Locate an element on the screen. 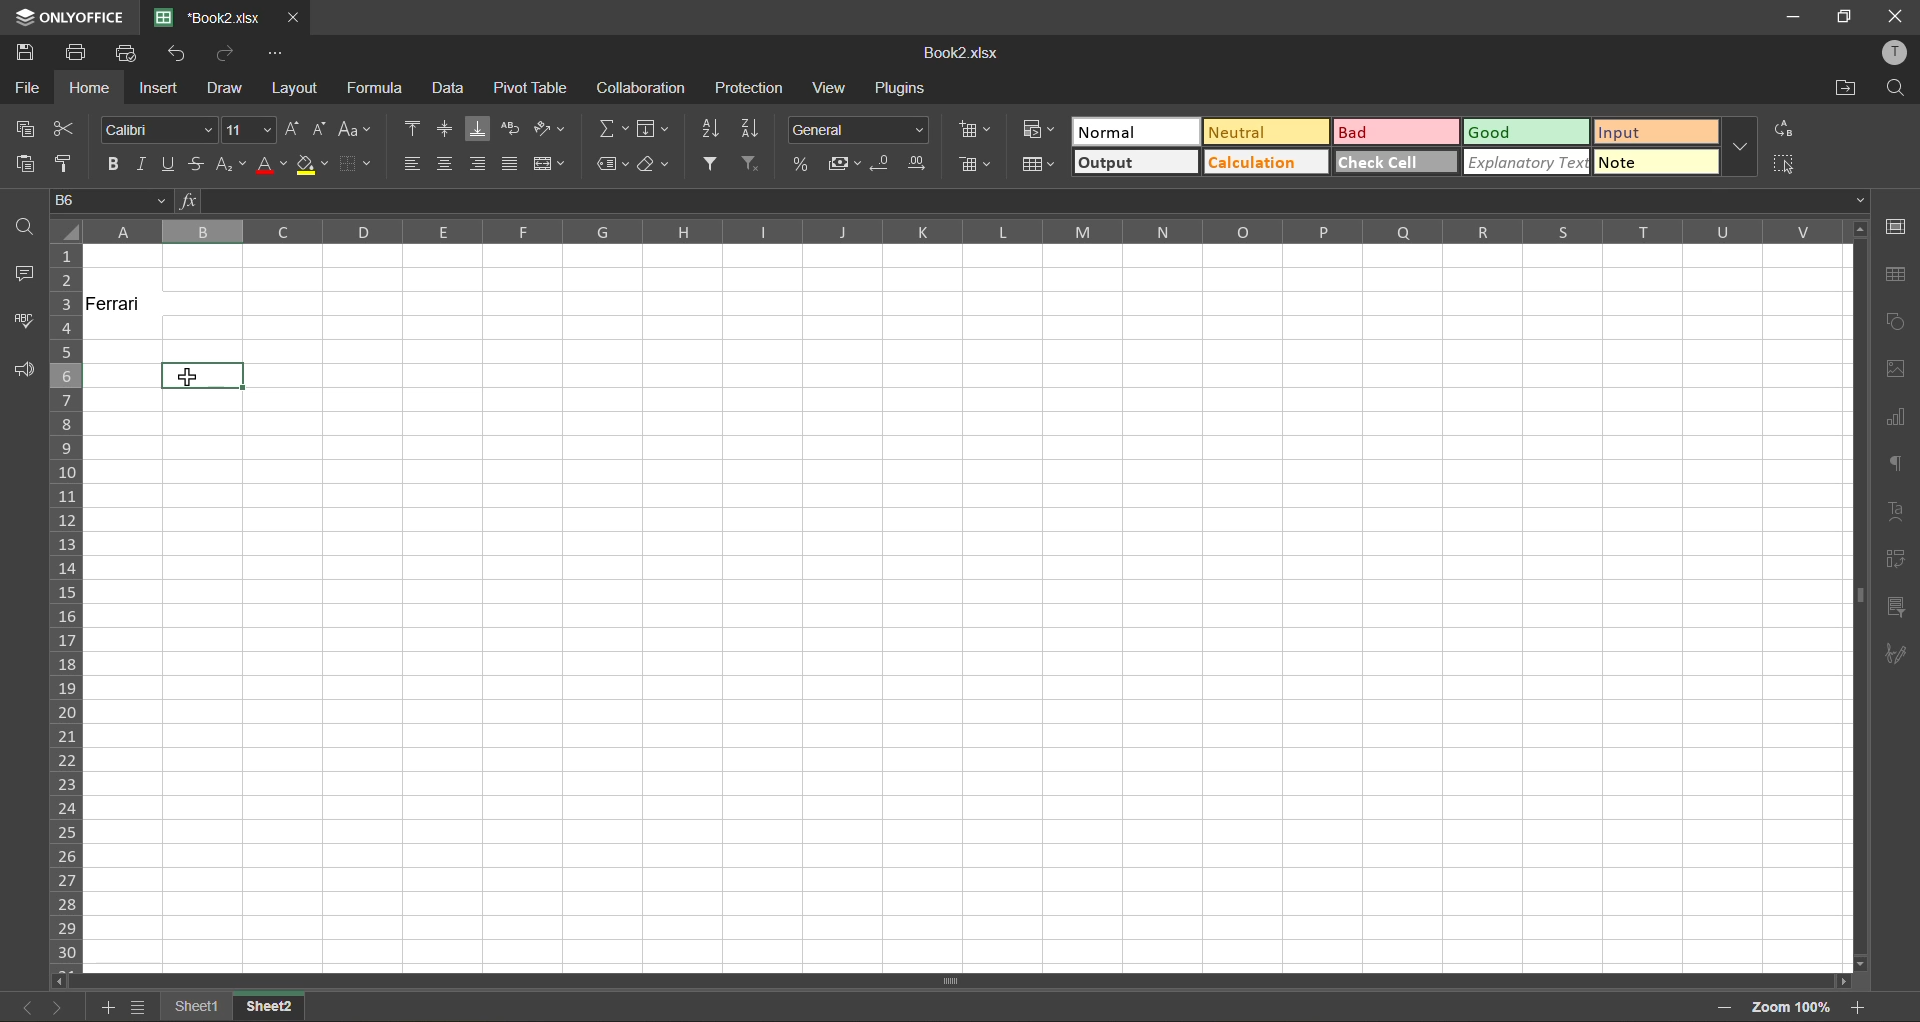 The image size is (1920, 1022). open location is located at coordinates (1848, 90).